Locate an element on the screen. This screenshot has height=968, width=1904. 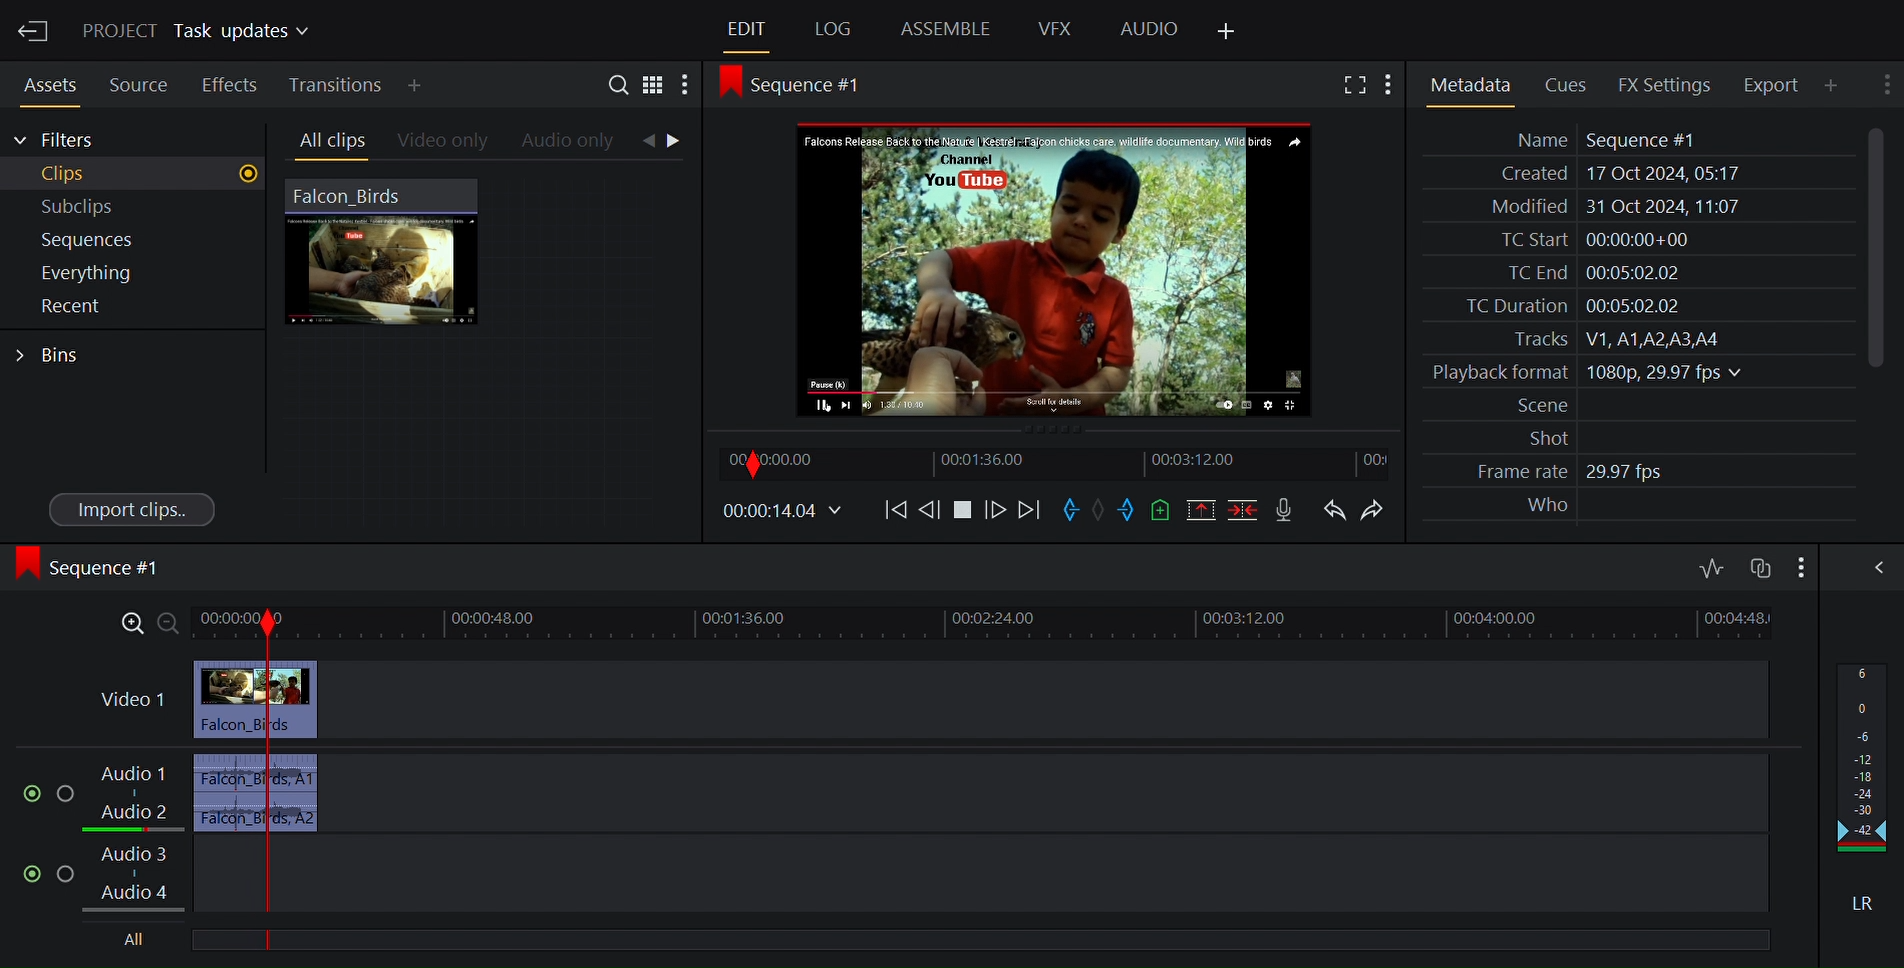
Videos only is located at coordinates (442, 141).